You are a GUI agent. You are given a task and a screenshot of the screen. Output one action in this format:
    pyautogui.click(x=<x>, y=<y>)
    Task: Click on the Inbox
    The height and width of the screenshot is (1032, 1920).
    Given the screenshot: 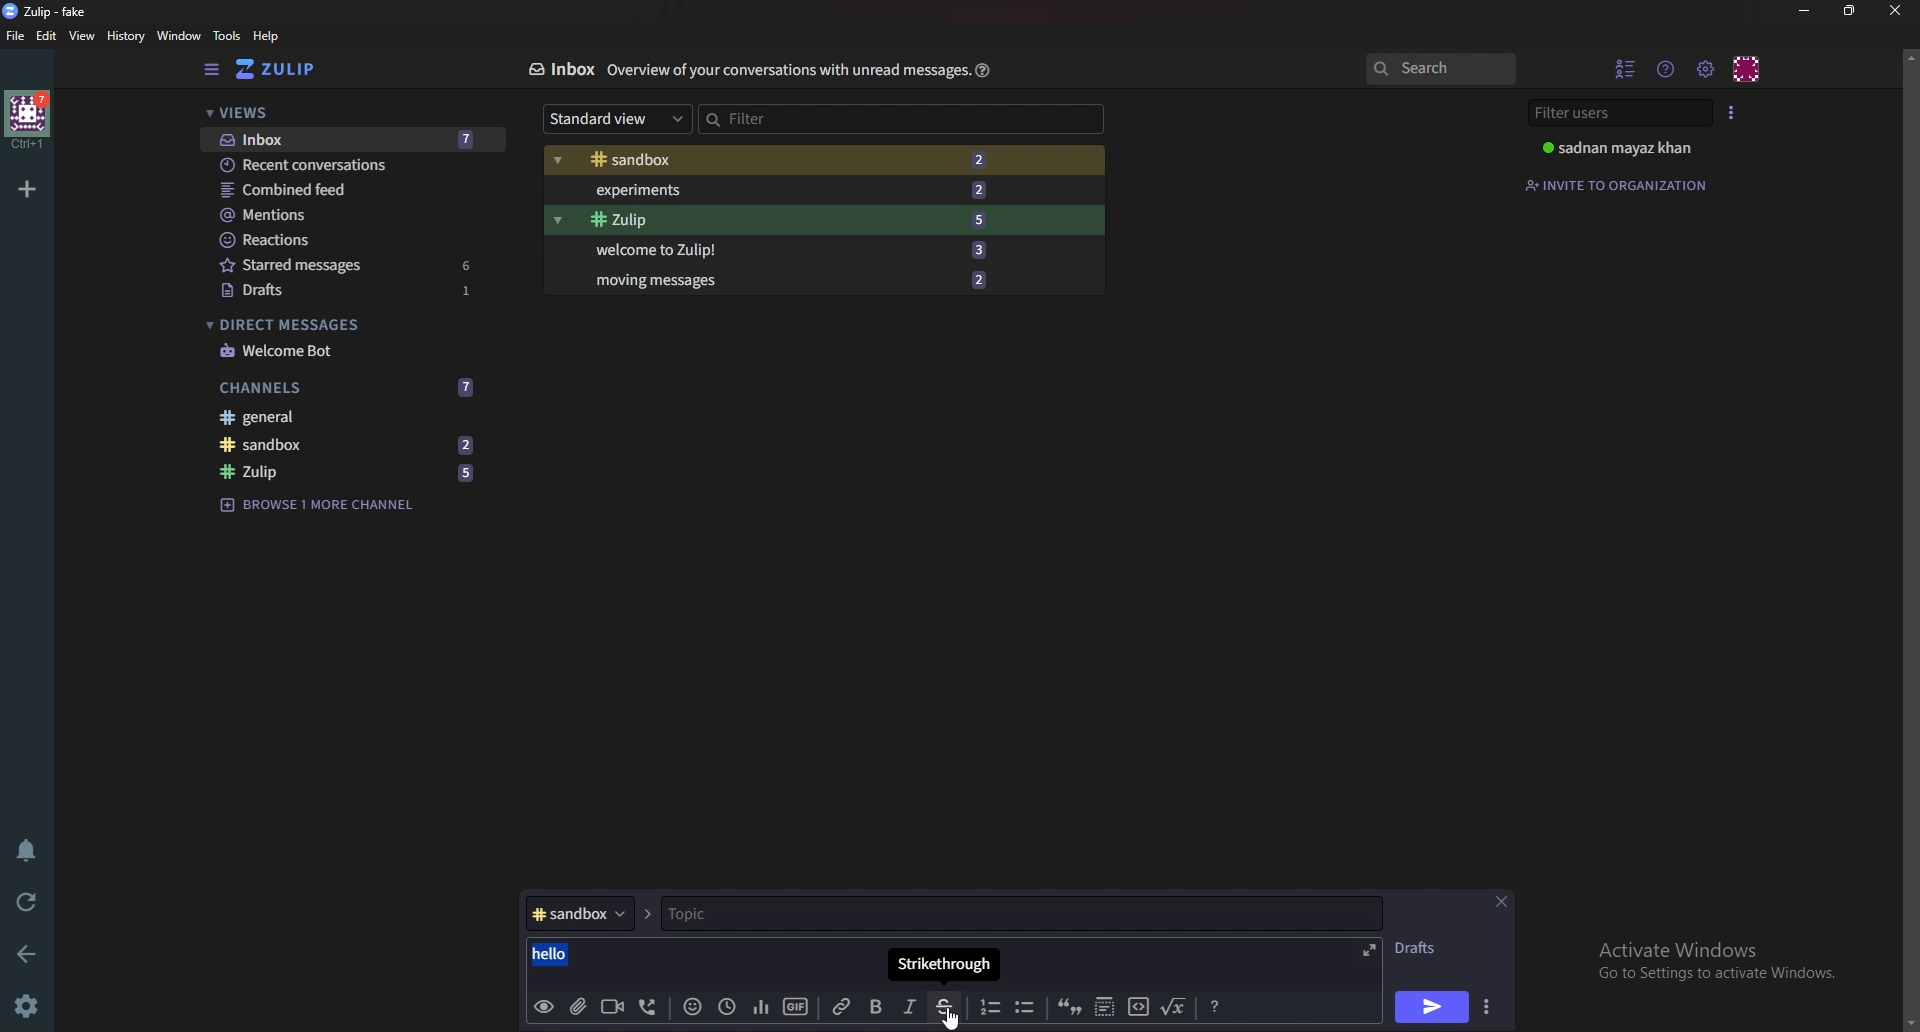 What is the action you would take?
    pyautogui.click(x=563, y=70)
    